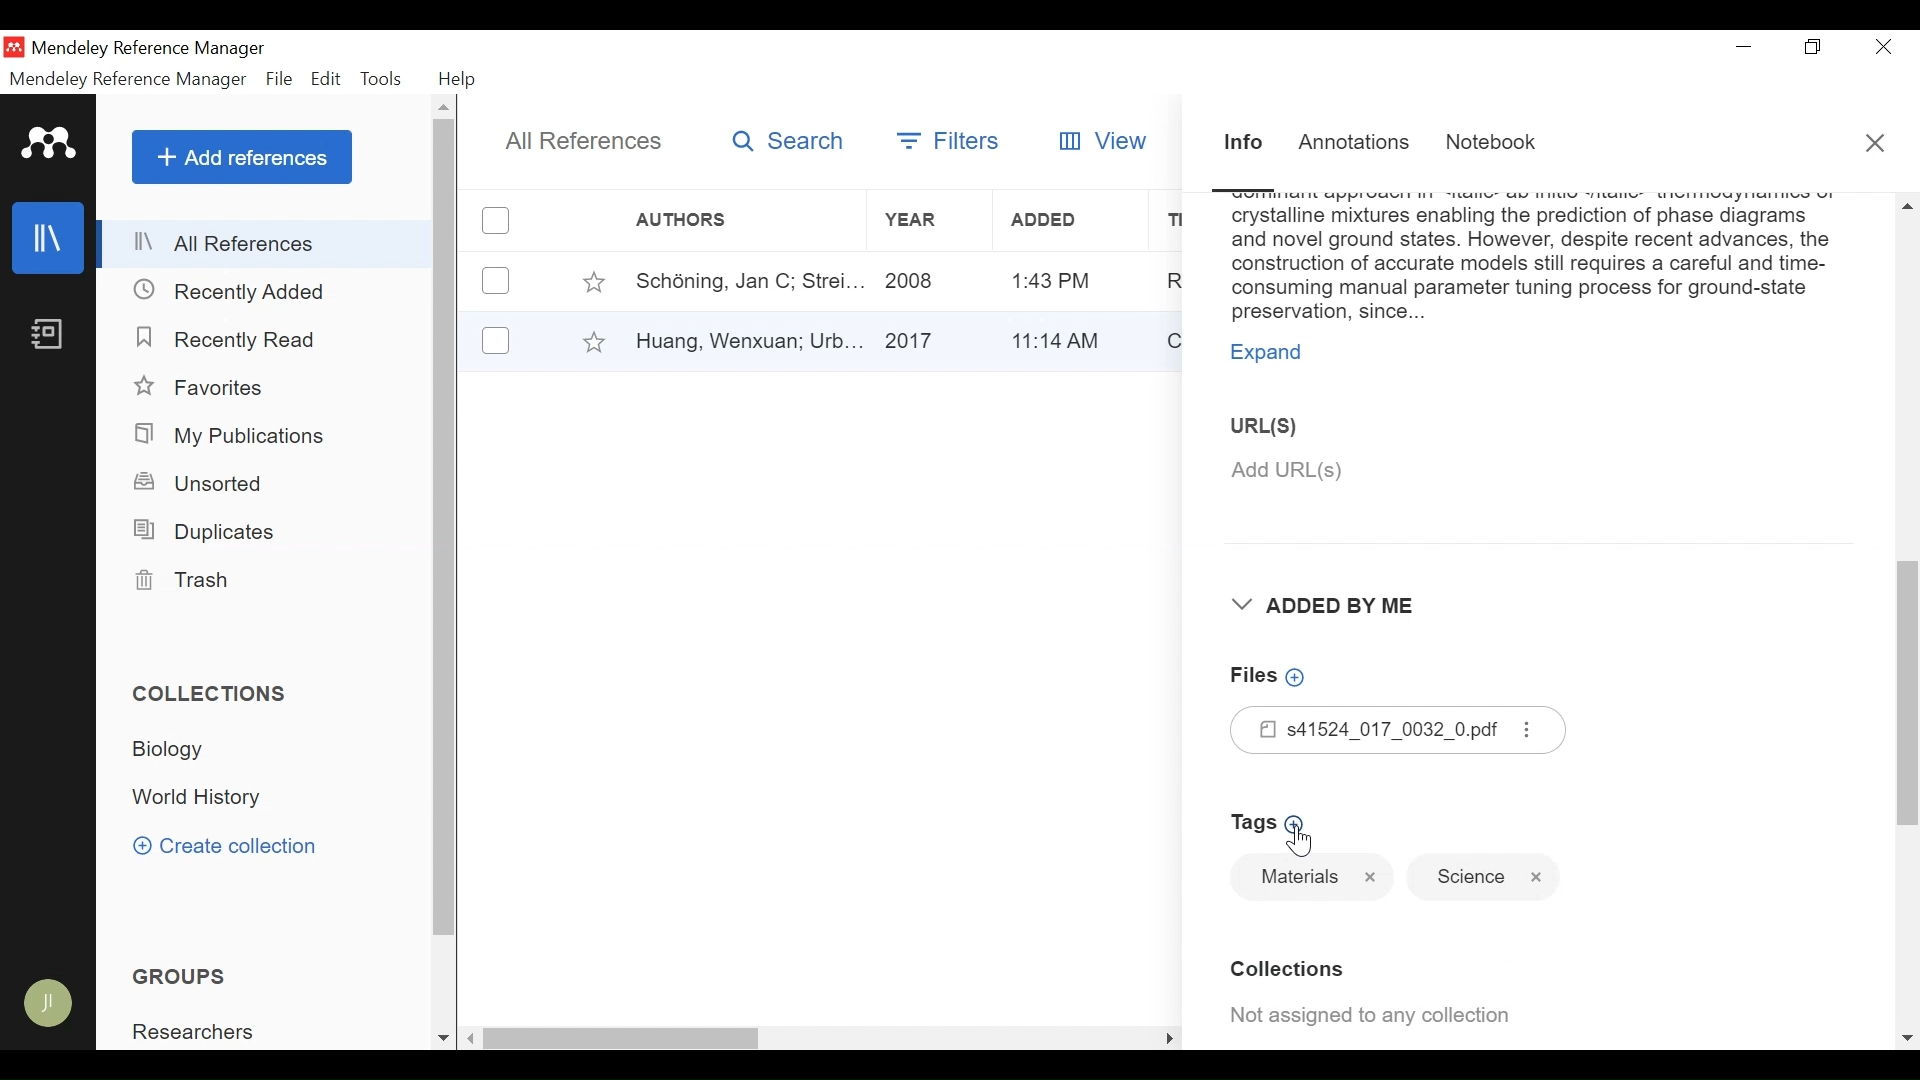  I want to click on Unsorted, so click(201, 483).